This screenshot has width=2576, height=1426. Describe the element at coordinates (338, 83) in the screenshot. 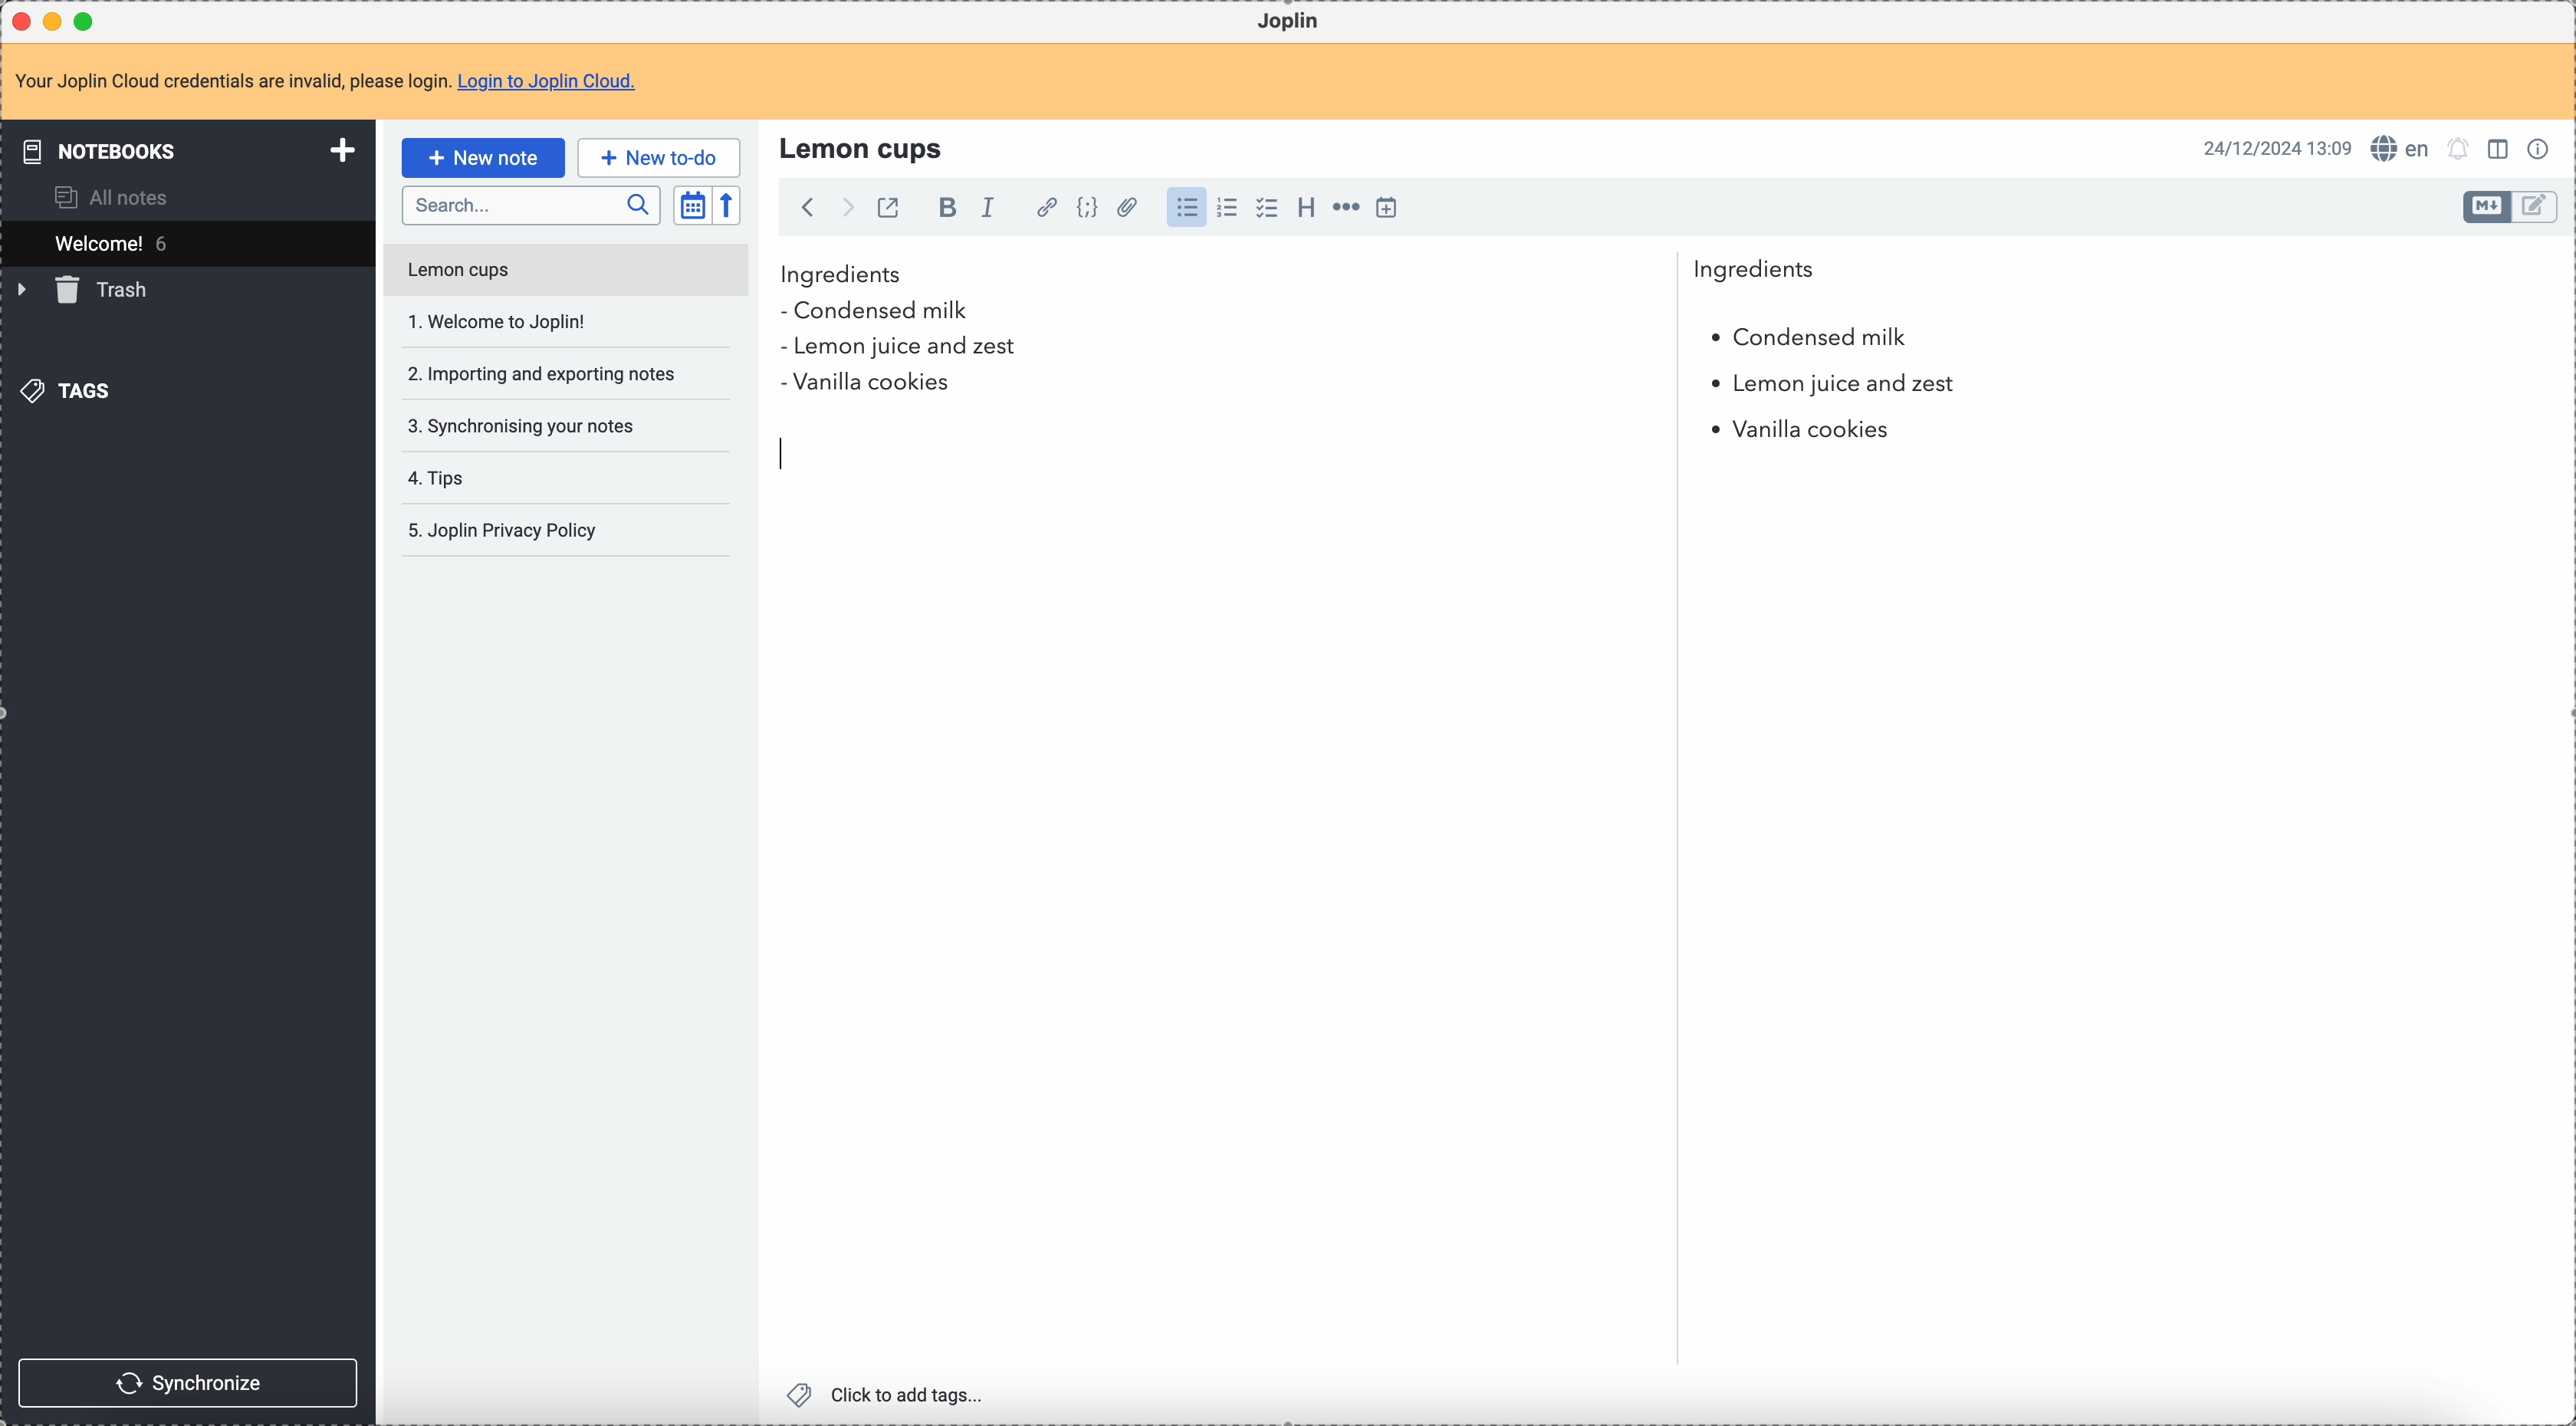

I see `note` at that location.